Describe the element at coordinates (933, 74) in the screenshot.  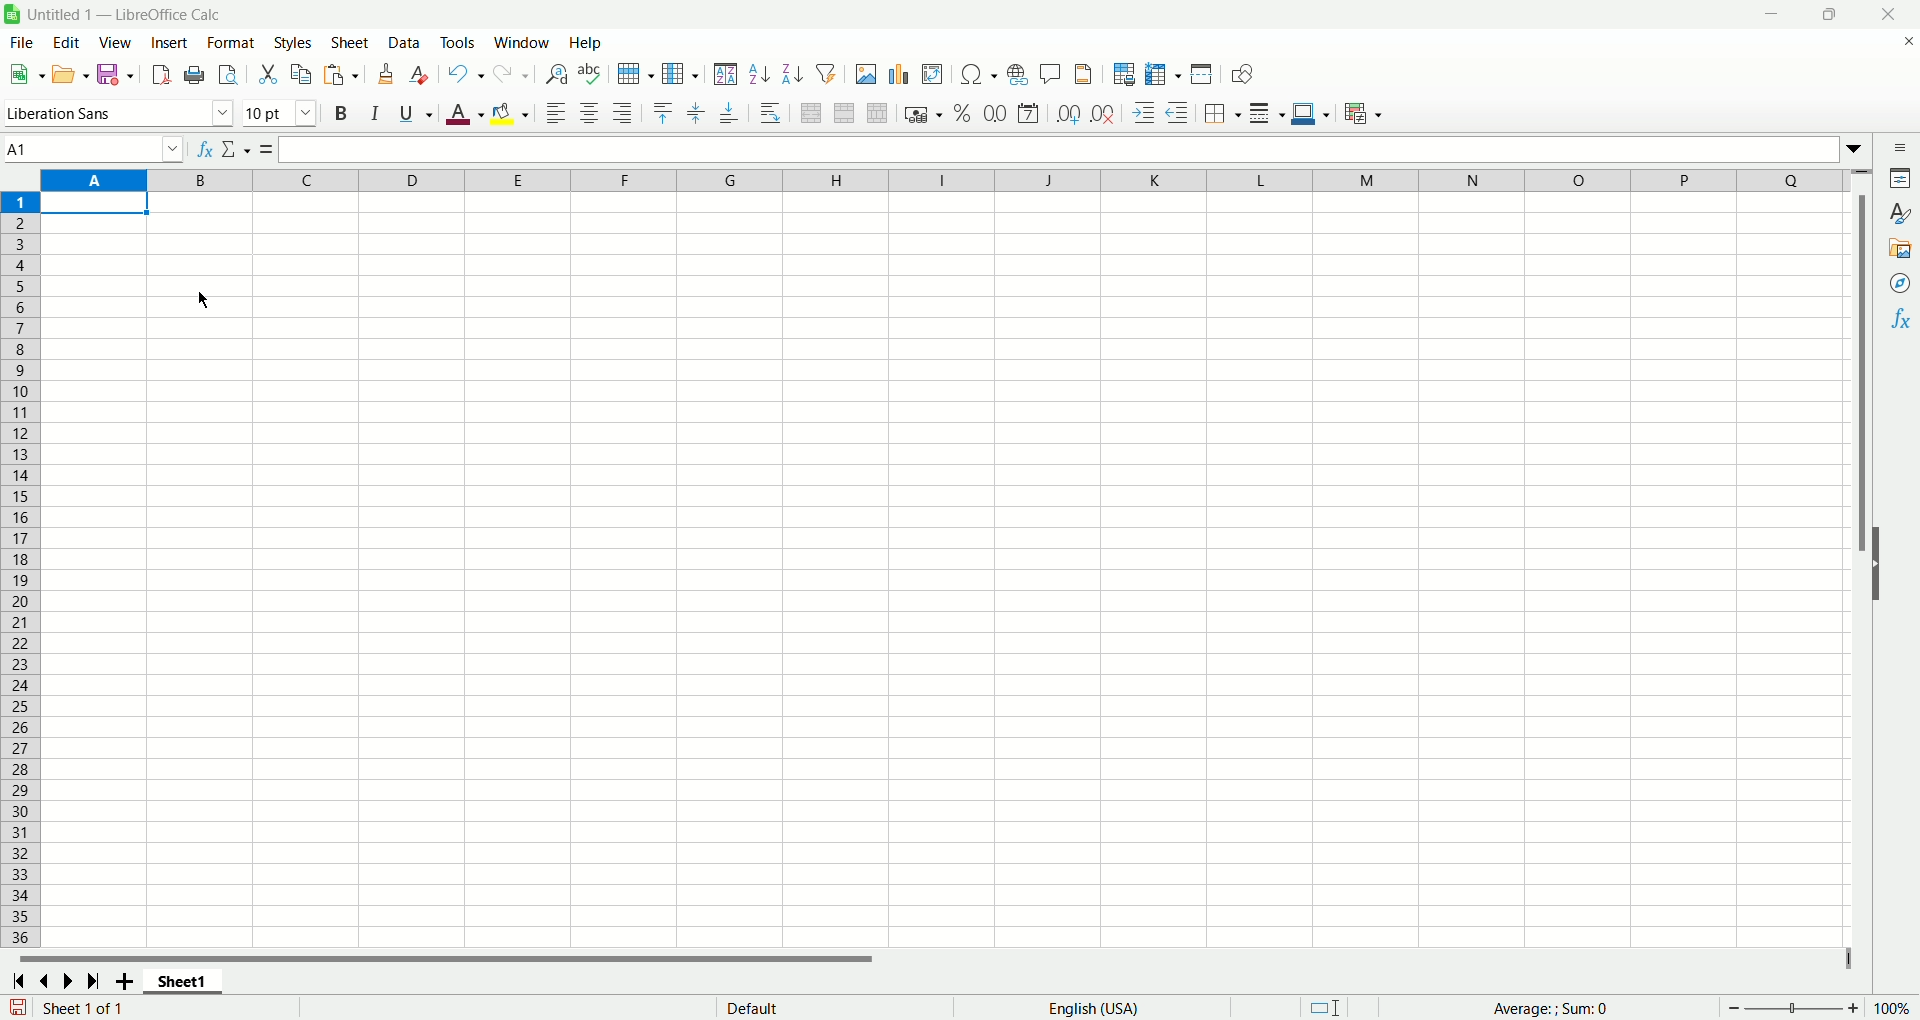
I see `insert pivot table` at that location.